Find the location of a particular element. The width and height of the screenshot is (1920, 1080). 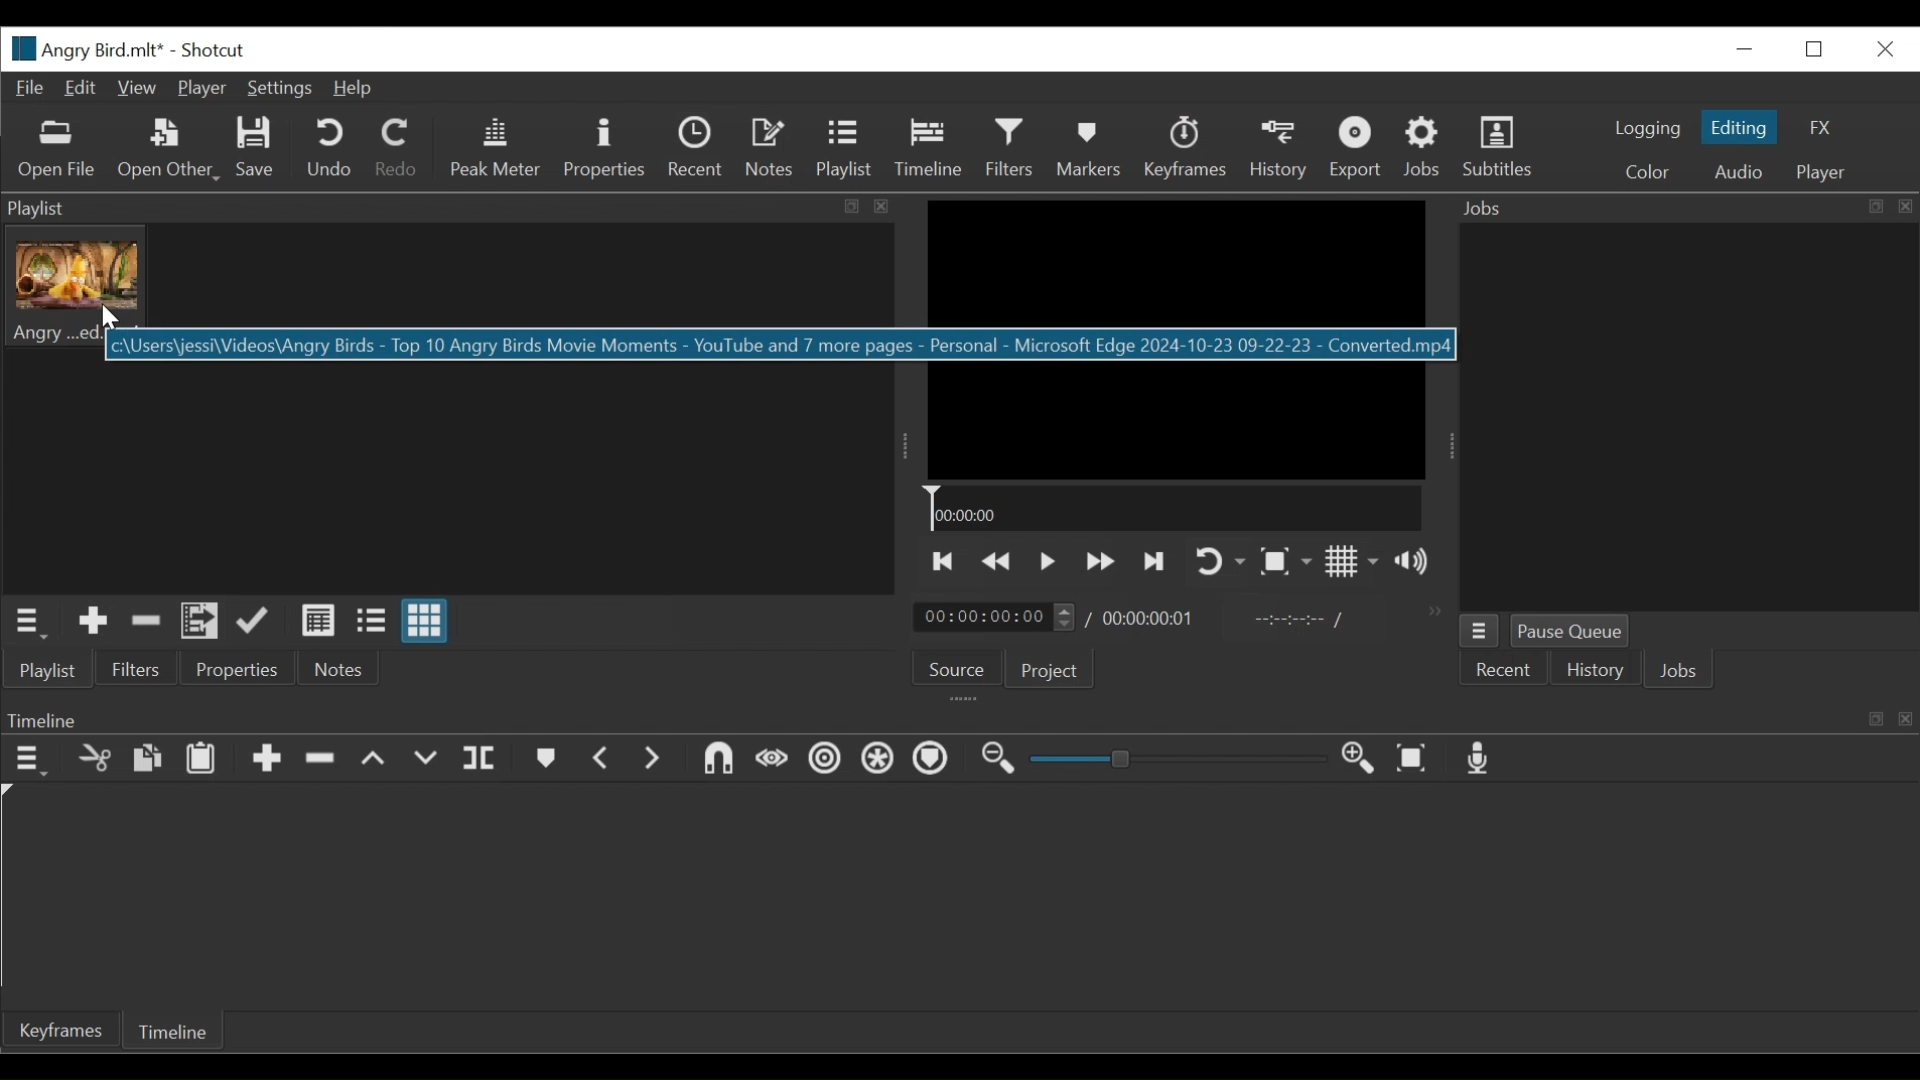

Update is located at coordinates (254, 621).